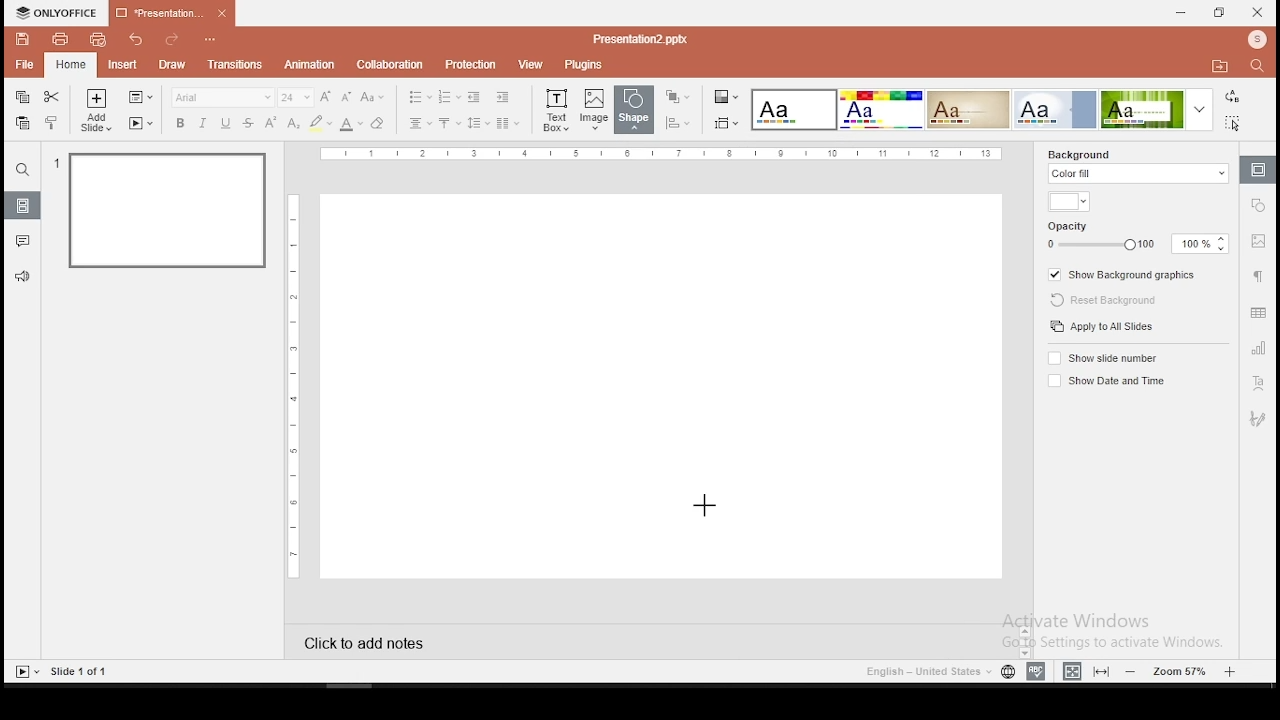 The height and width of the screenshot is (720, 1280). I want to click on arrange shapes, so click(676, 97).